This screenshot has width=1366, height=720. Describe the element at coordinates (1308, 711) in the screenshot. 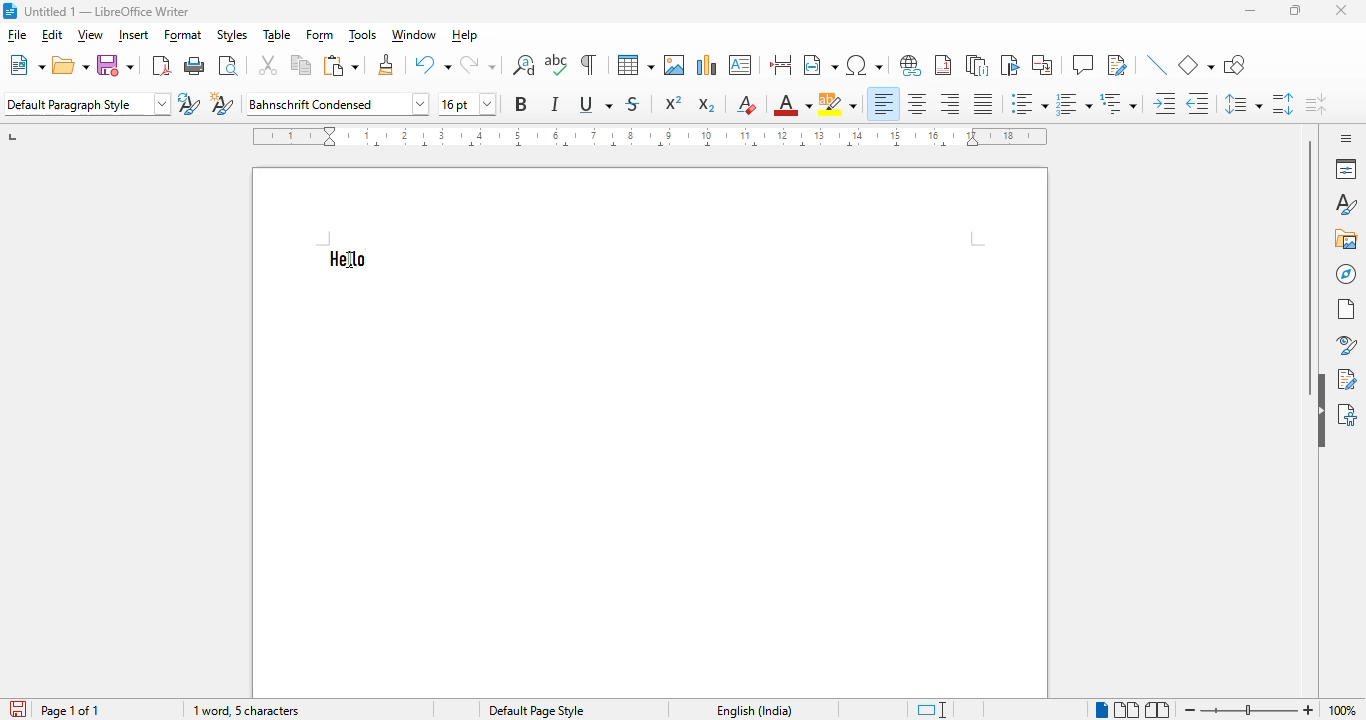

I see `zoom in ` at that location.